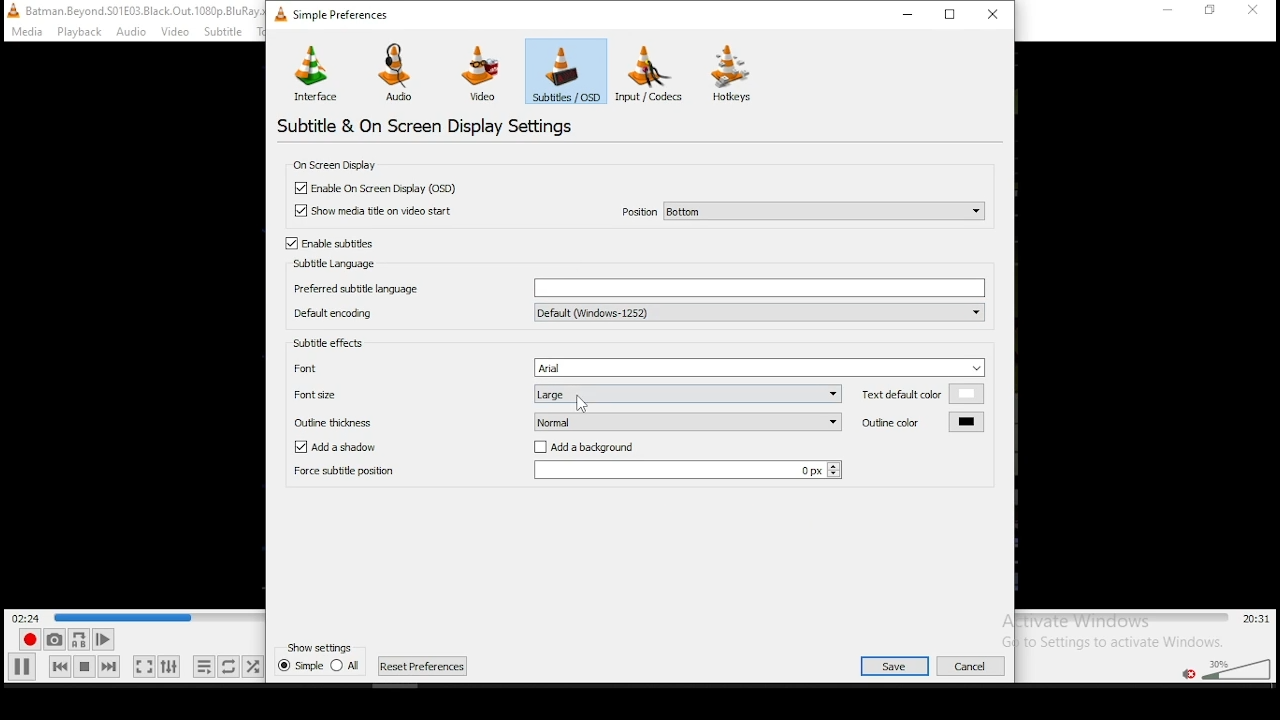  I want to click on file name, so click(146, 10).